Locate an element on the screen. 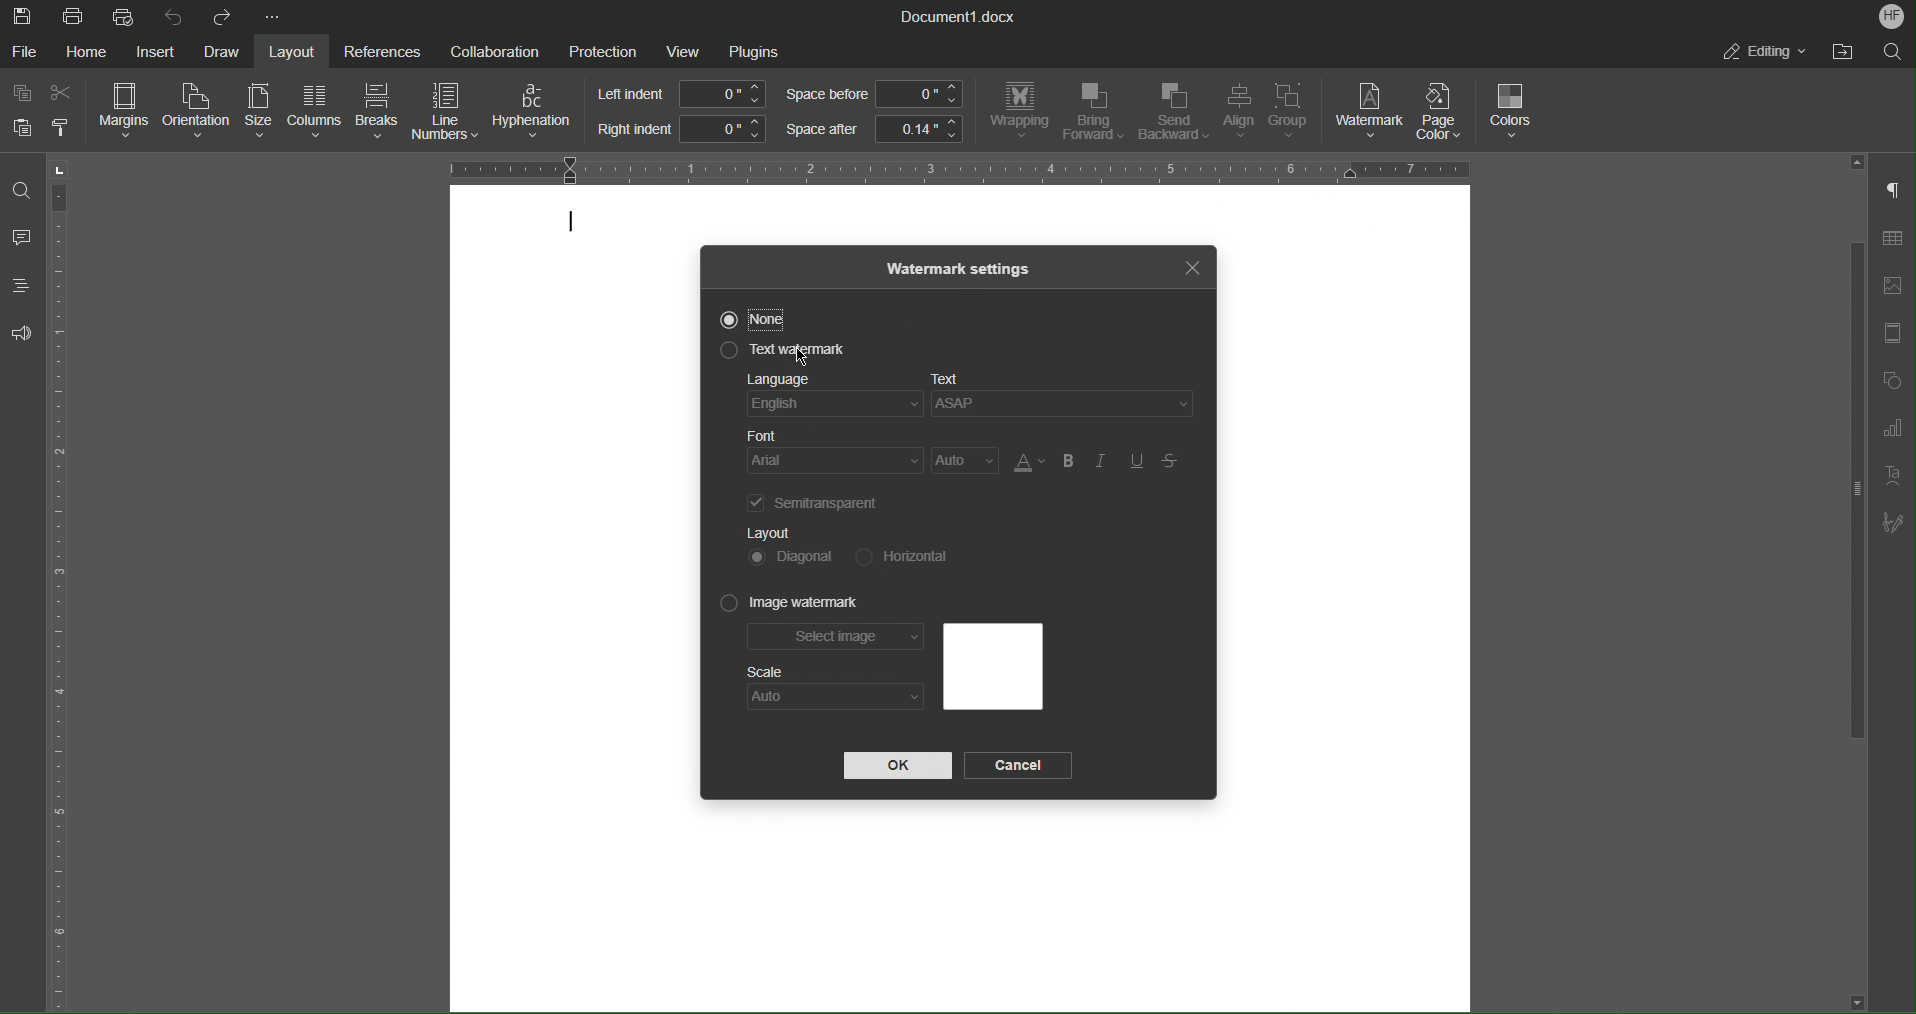  Left indent is located at coordinates (683, 94).